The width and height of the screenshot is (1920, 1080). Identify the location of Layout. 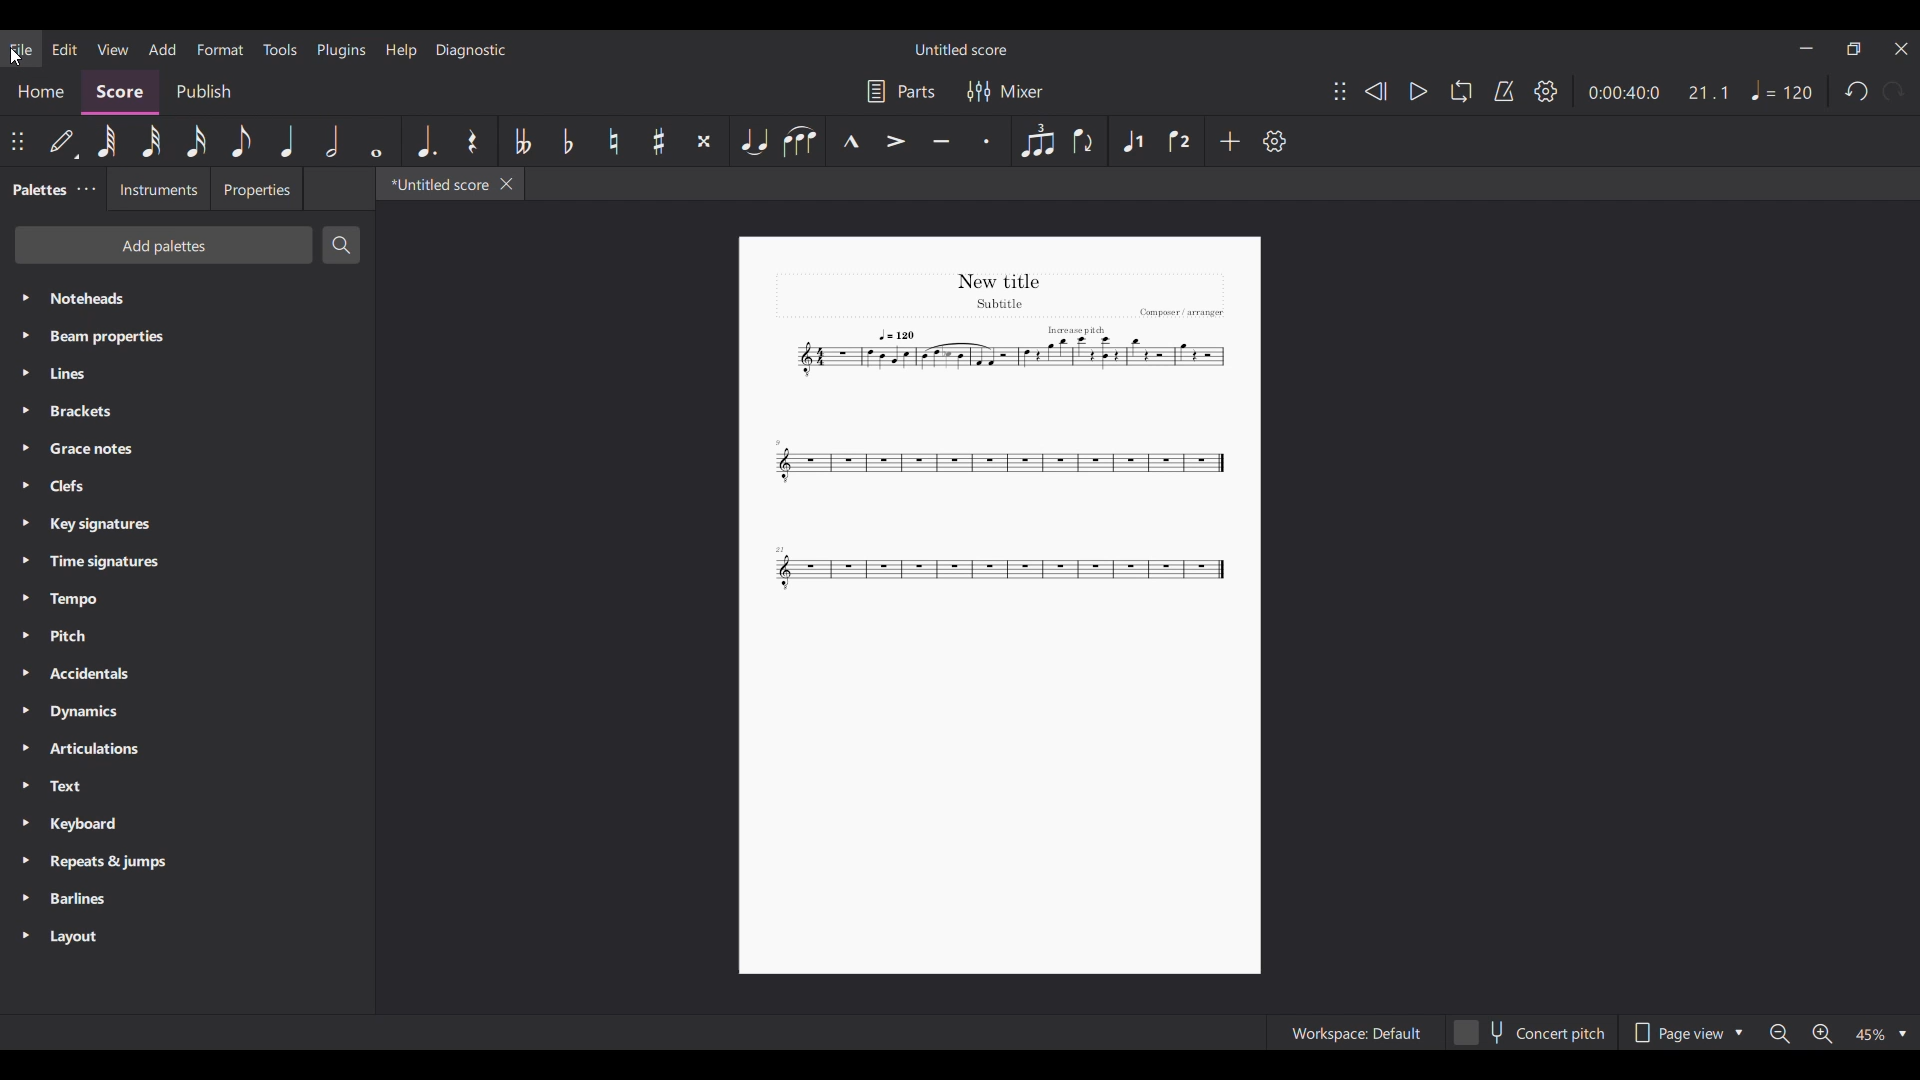
(187, 937).